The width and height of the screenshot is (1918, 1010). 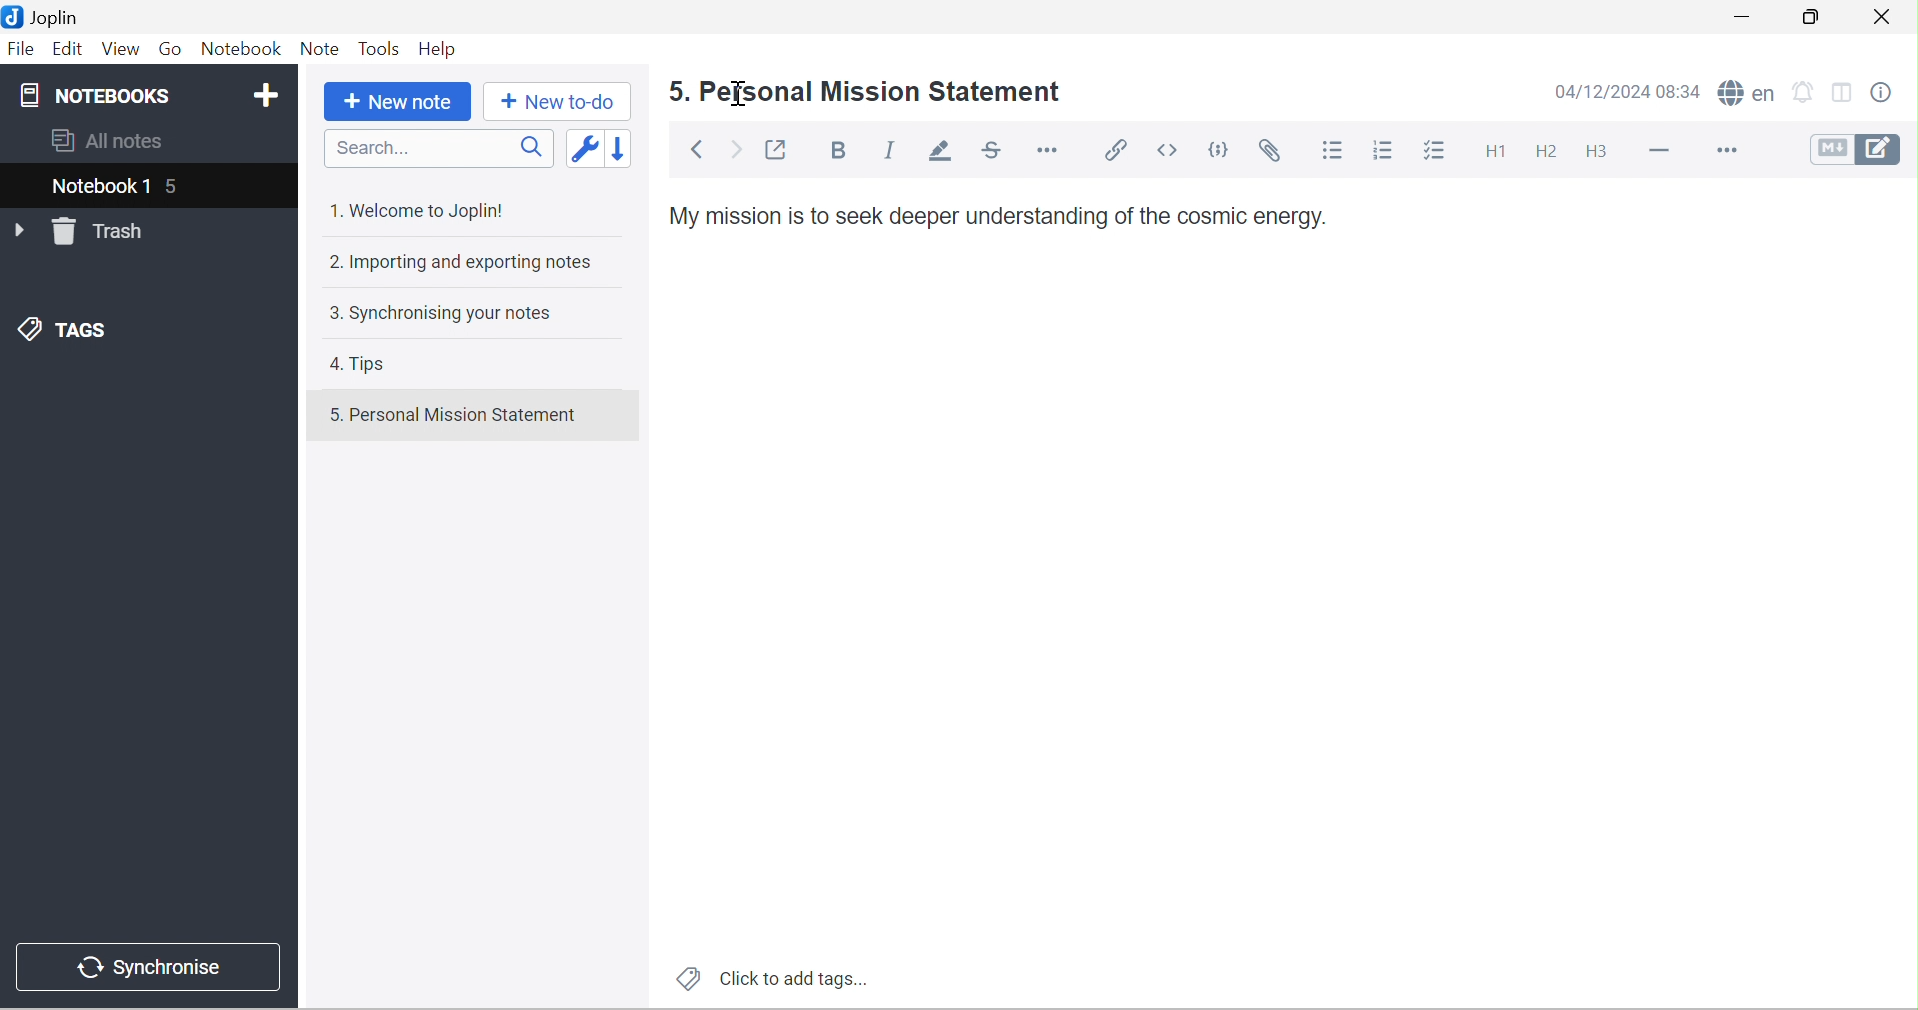 What do you see at coordinates (619, 151) in the screenshot?
I see `Reverse sort order` at bounding box center [619, 151].